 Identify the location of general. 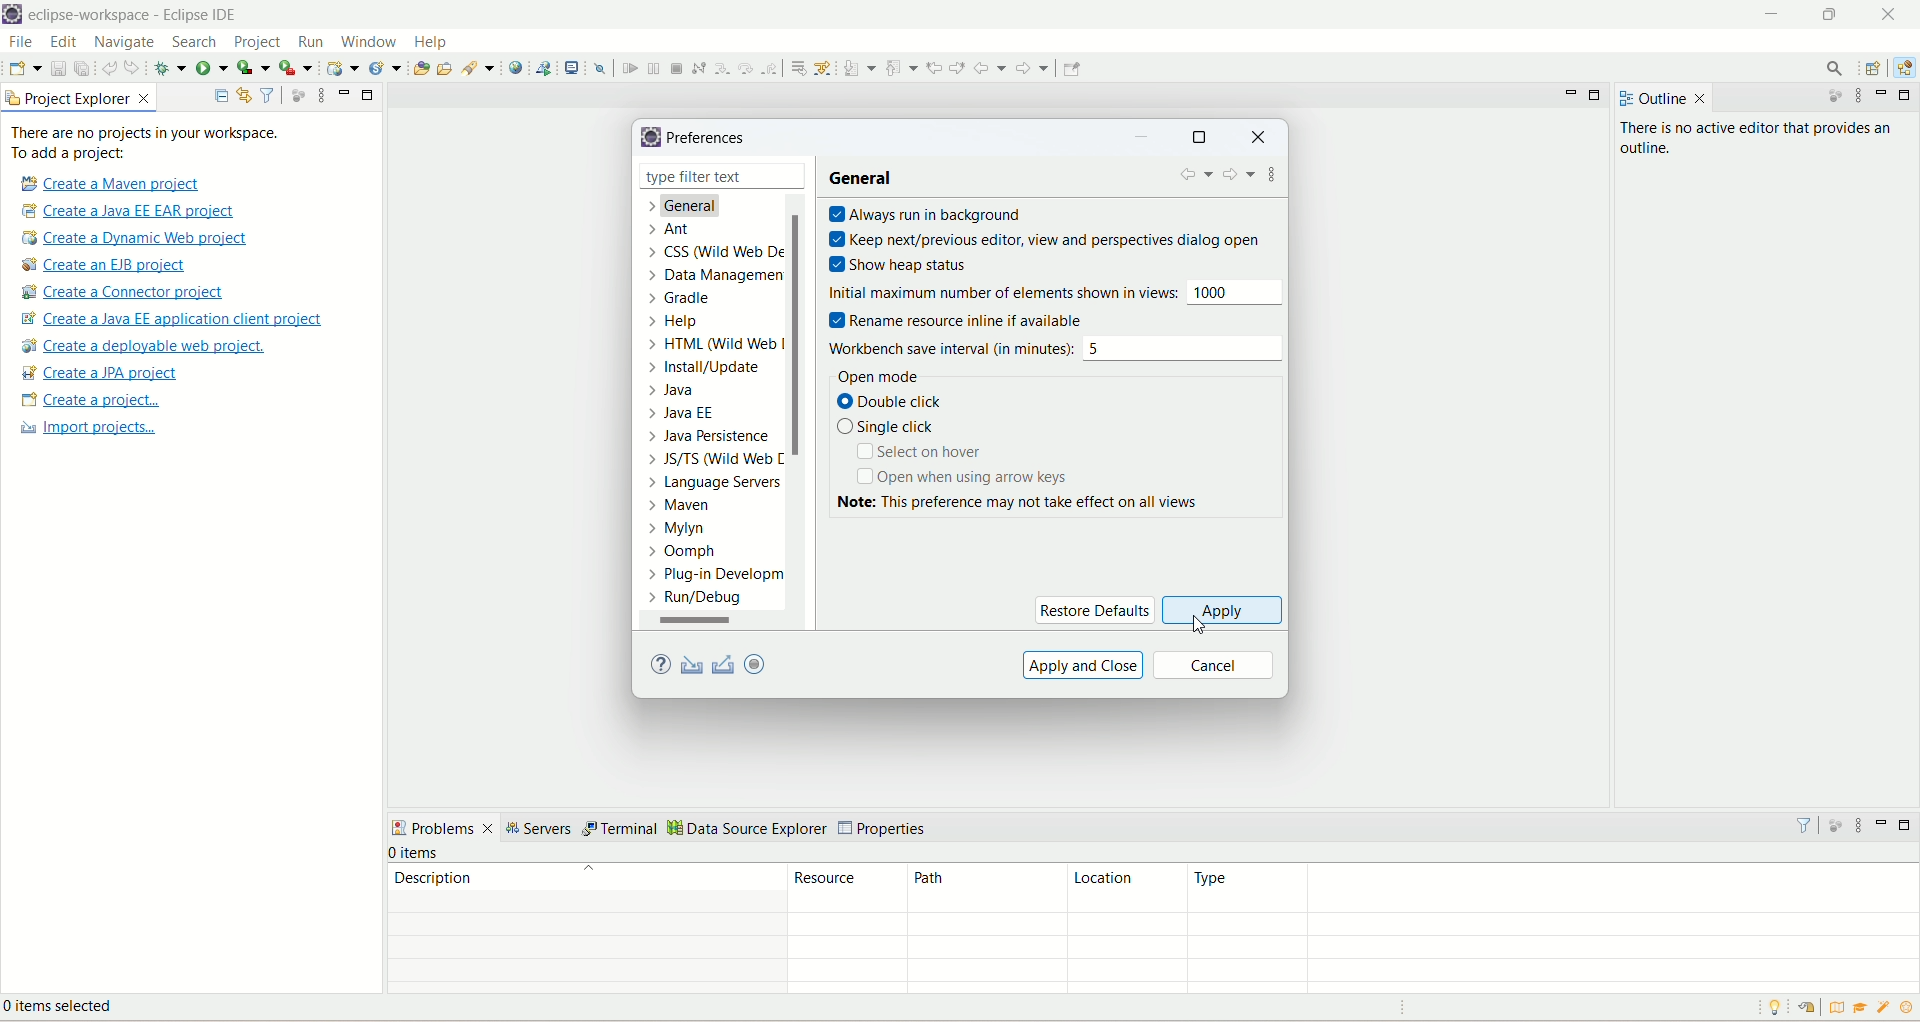
(694, 208).